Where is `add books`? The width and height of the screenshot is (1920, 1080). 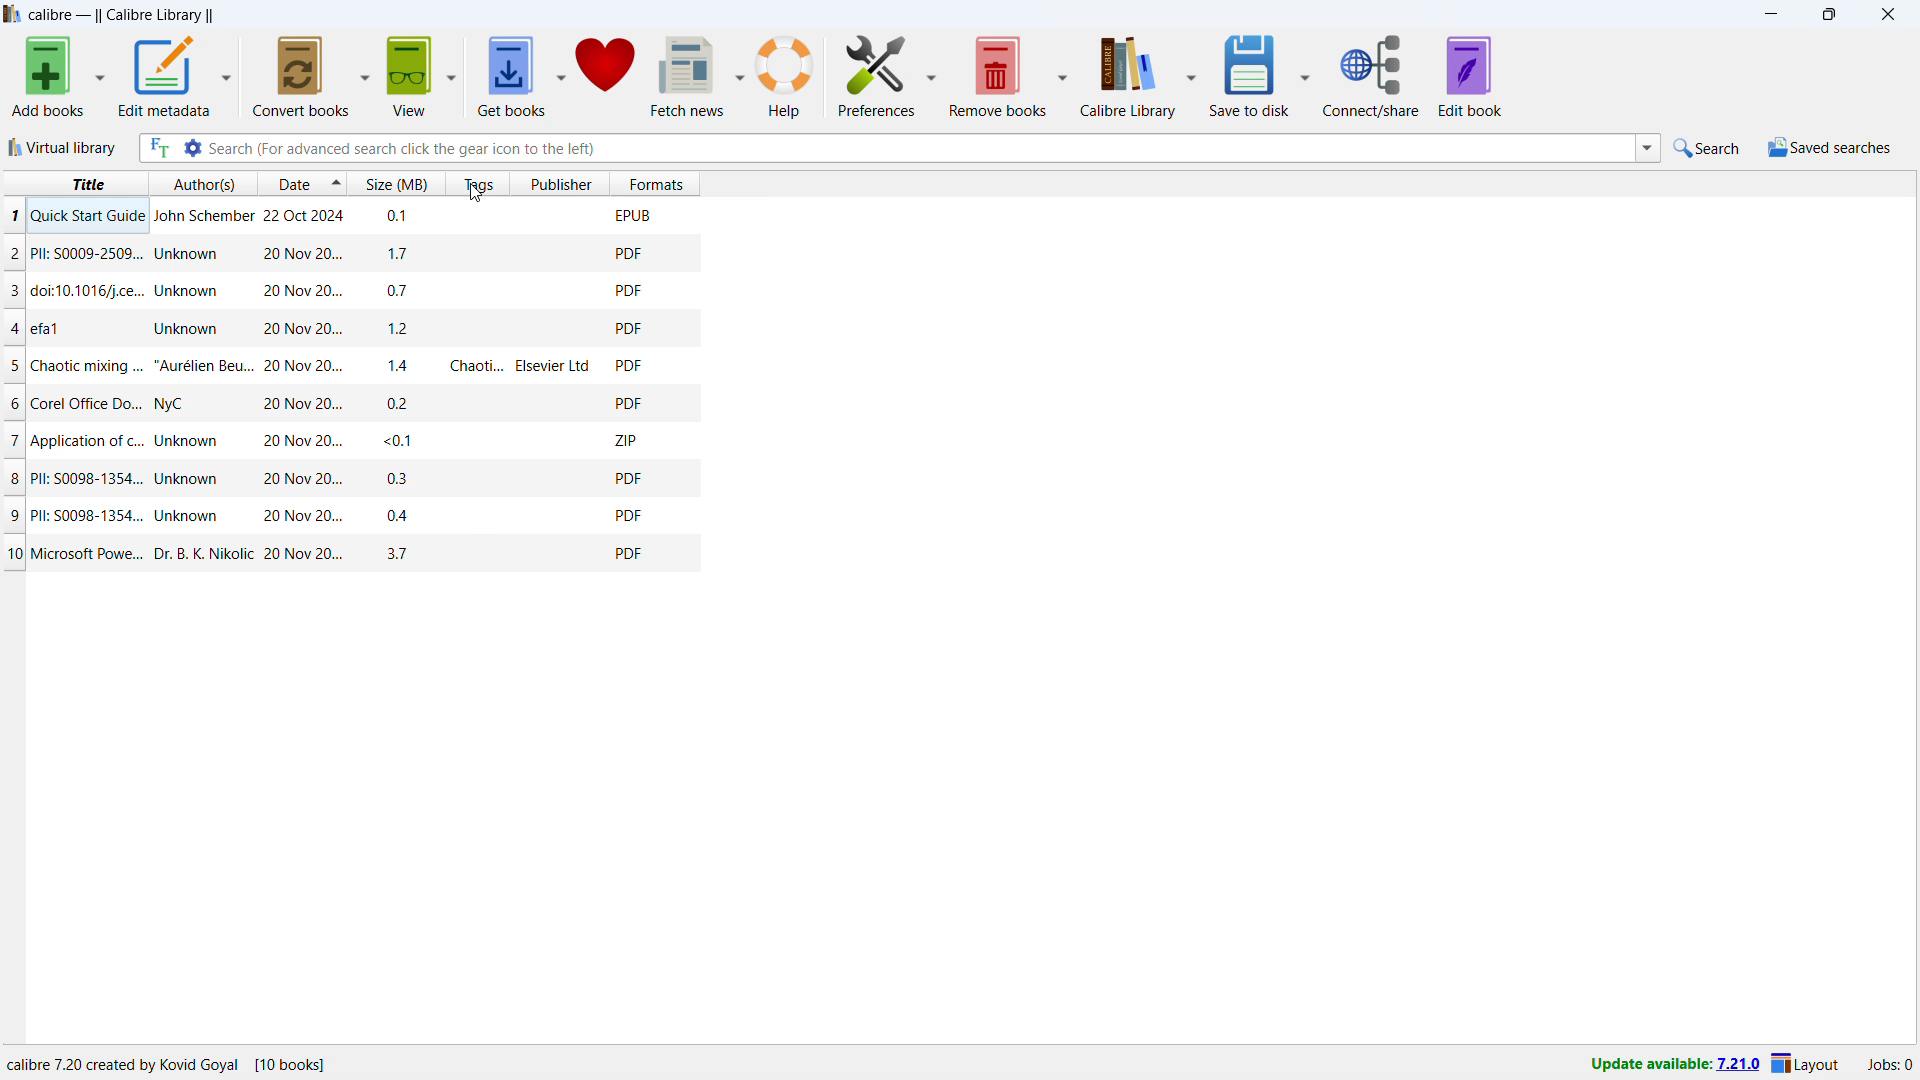 add books is located at coordinates (49, 76).